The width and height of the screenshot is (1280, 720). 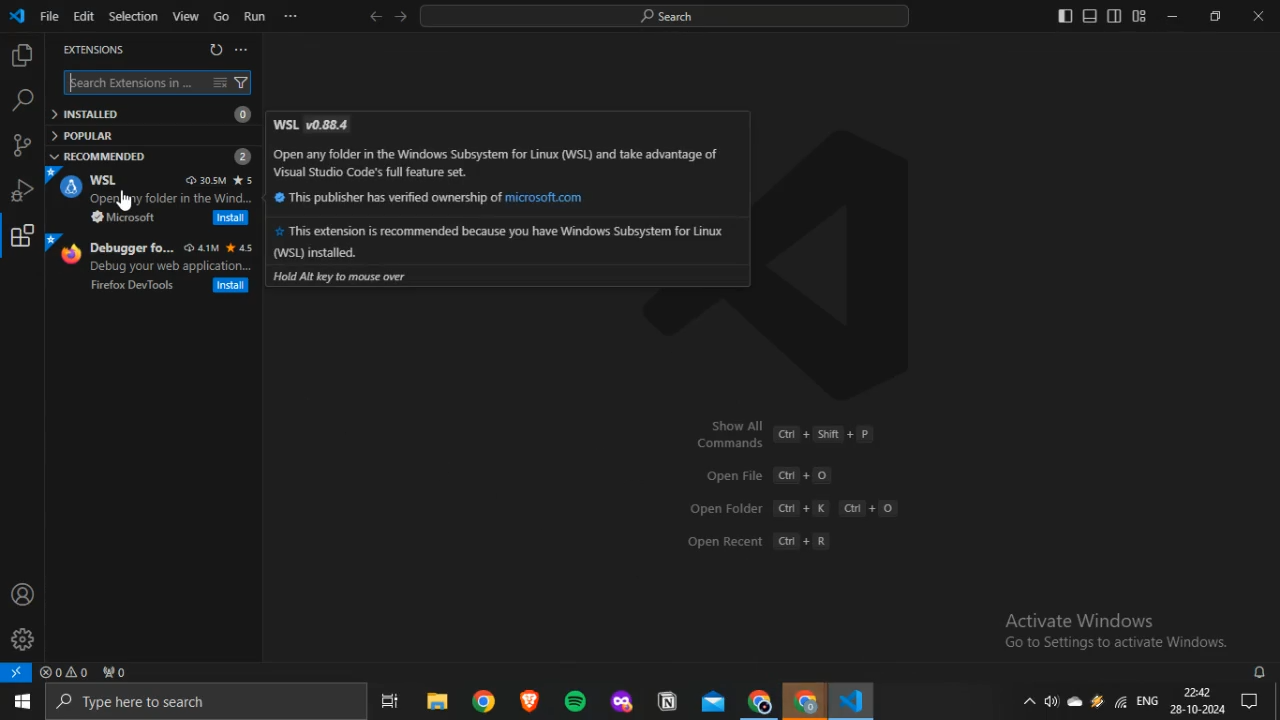 What do you see at coordinates (232, 285) in the screenshot?
I see `Install` at bounding box center [232, 285].